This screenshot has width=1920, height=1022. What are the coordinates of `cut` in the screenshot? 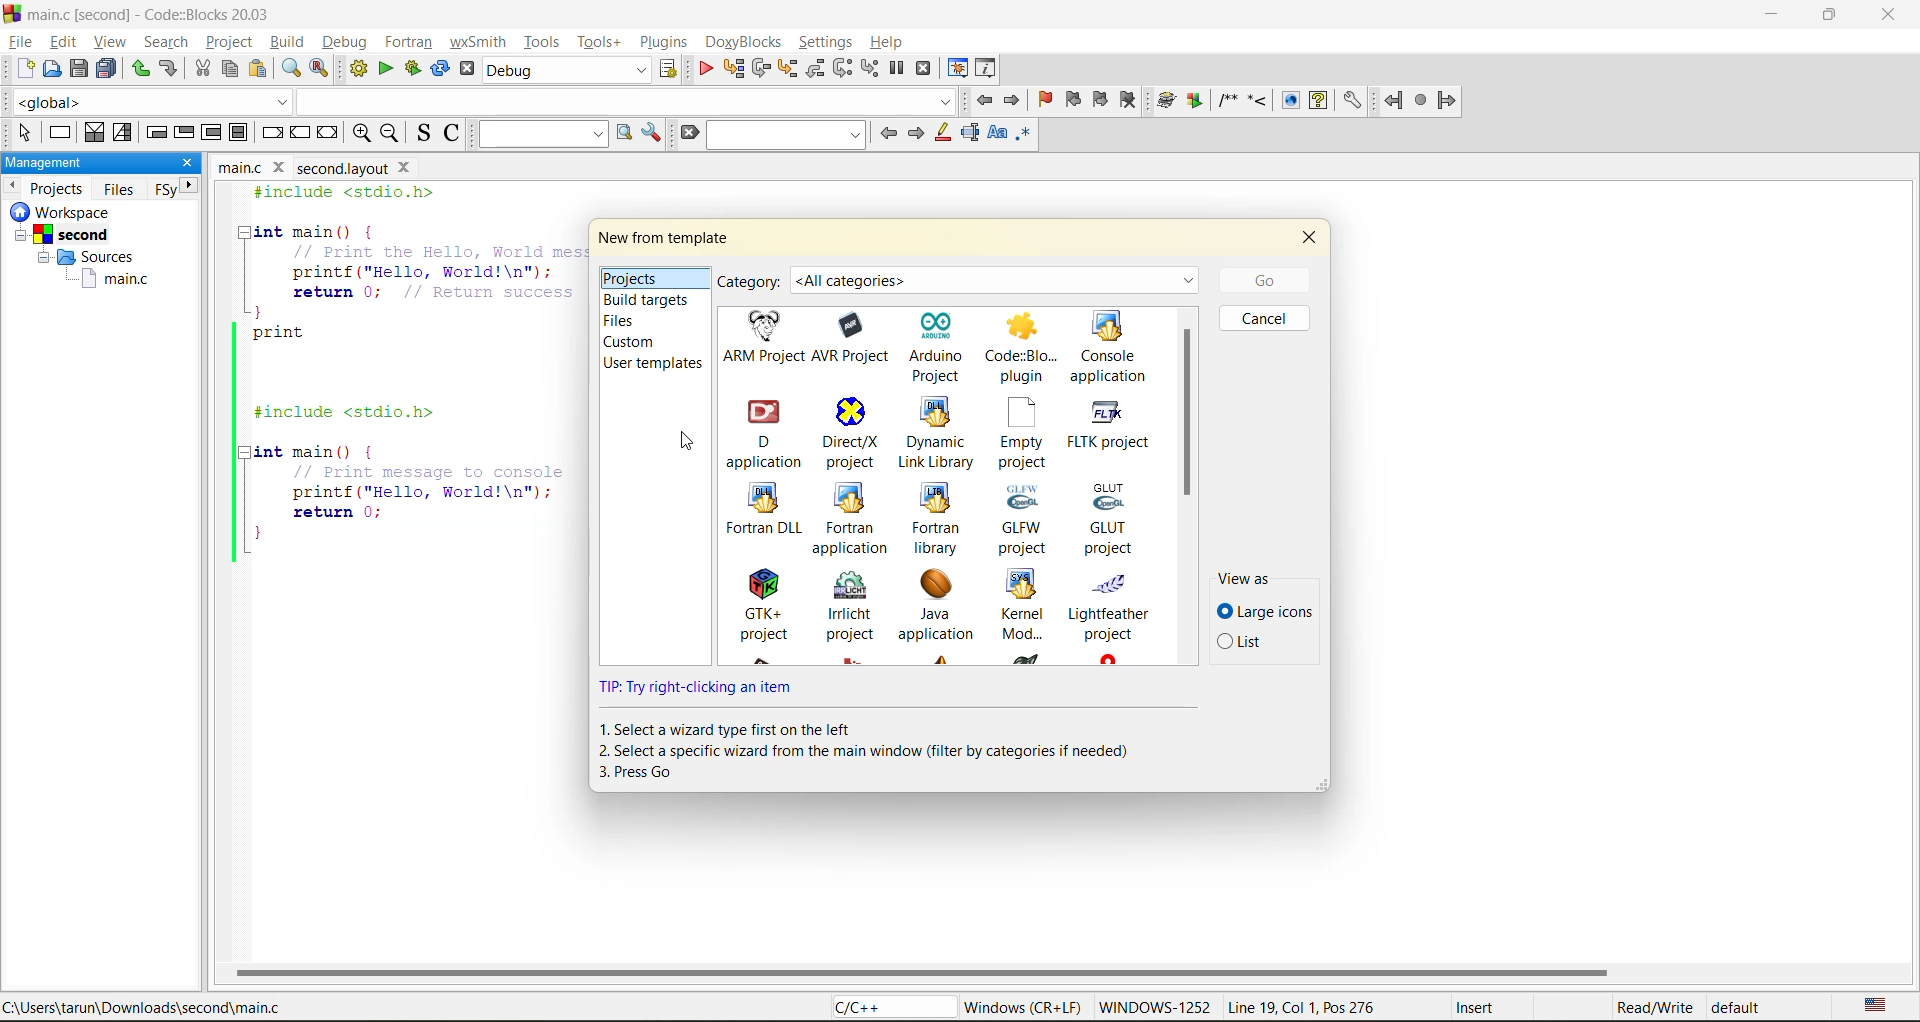 It's located at (201, 69).